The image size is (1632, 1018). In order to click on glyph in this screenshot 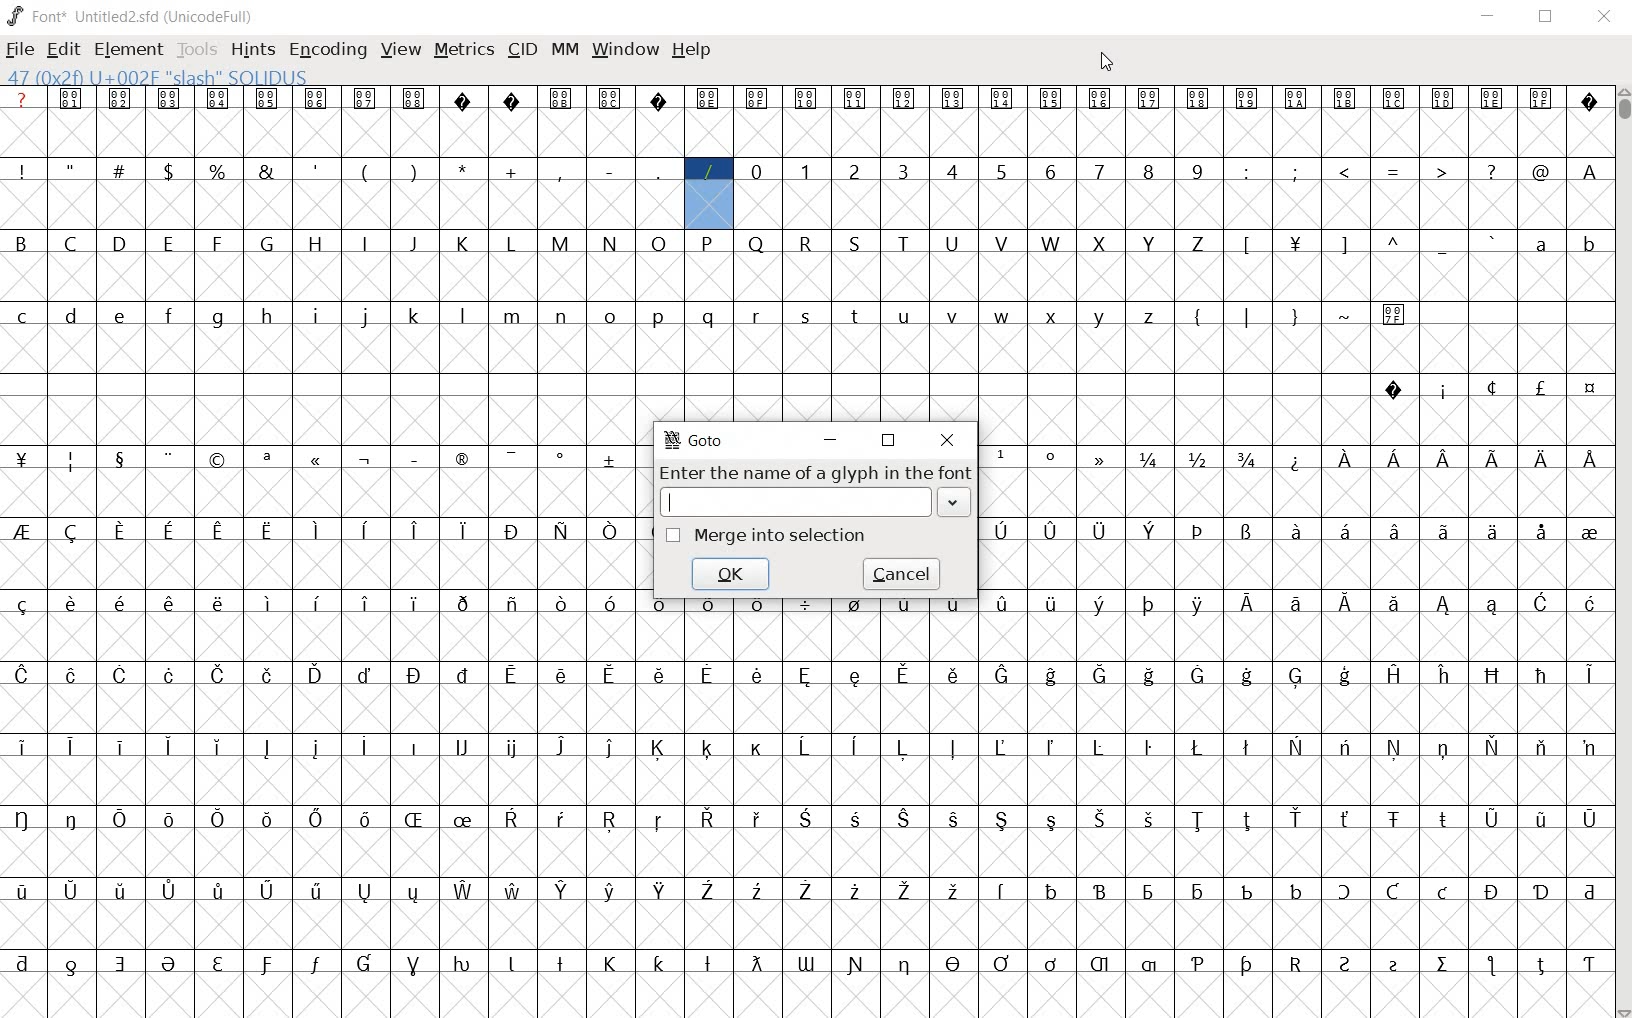, I will do `click(759, 608)`.